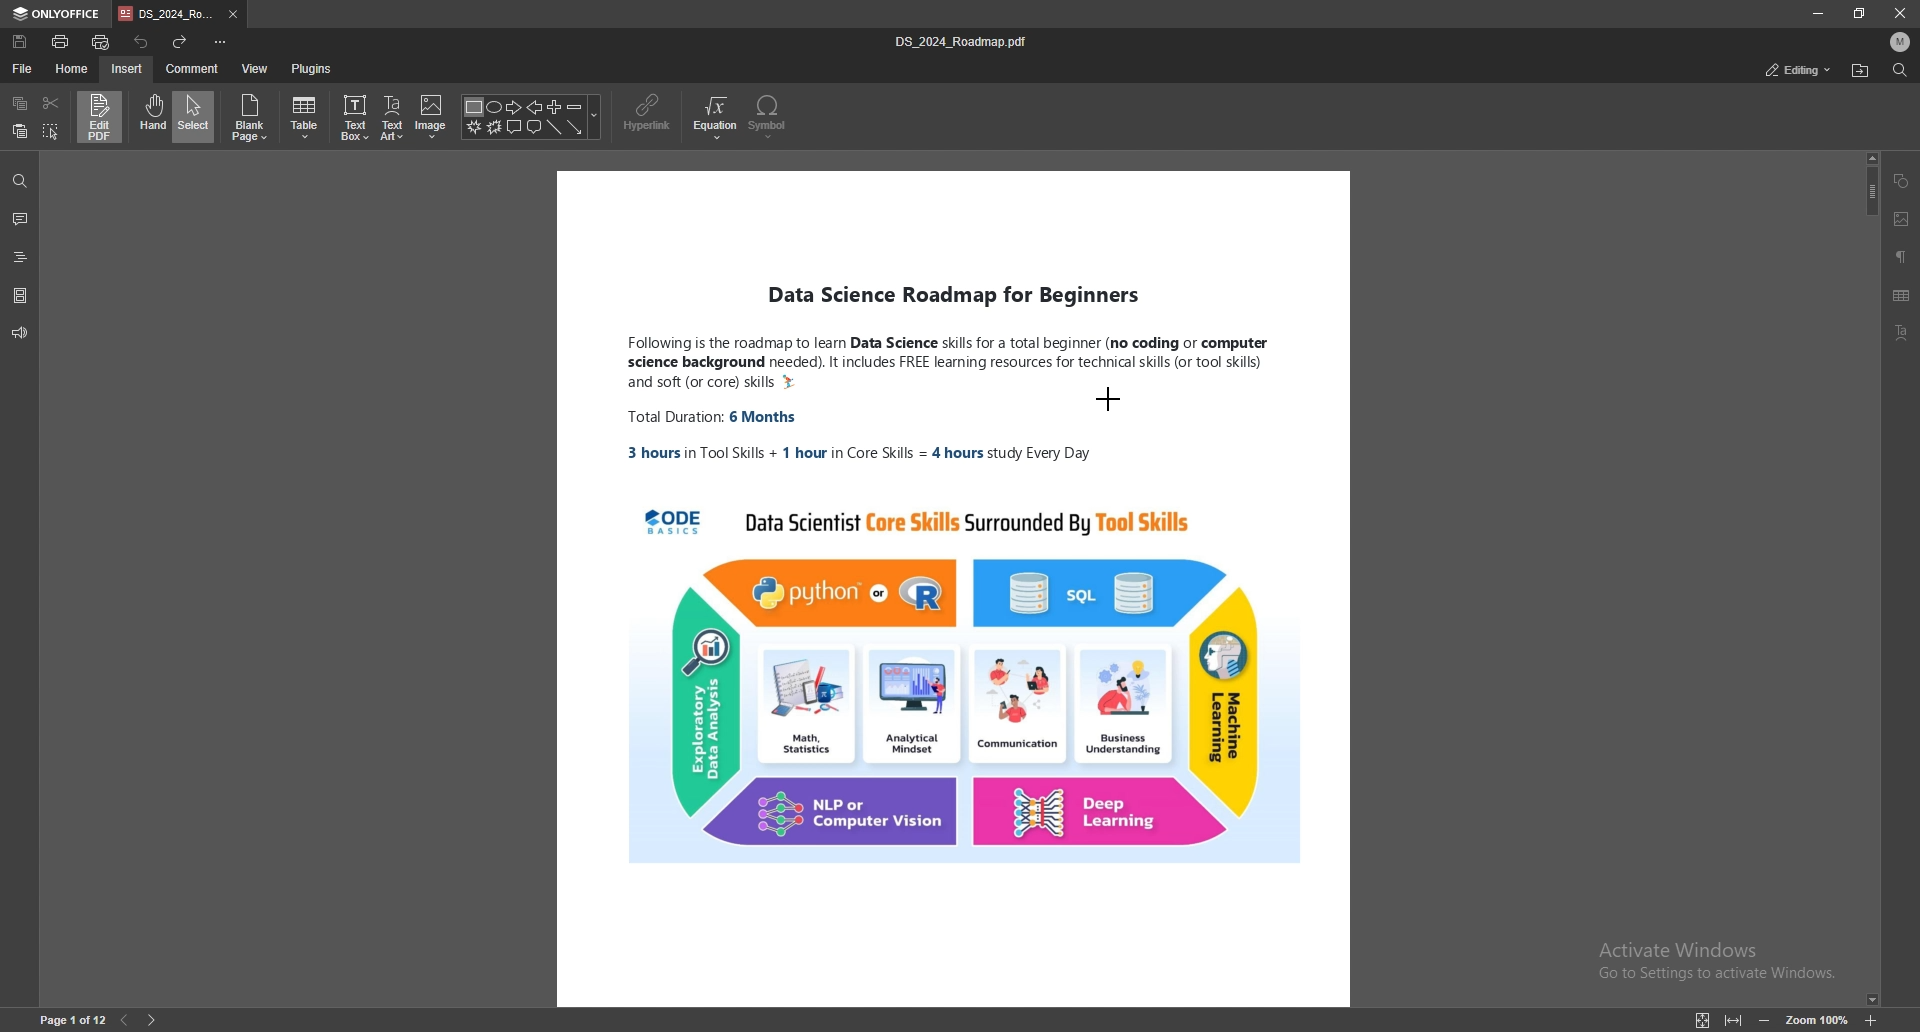 The width and height of the screenshot is (1920, 1032). What do you see at coordinates (252, 118) in the screenshot?
I see `blank page` at bounding box center [252, 118].